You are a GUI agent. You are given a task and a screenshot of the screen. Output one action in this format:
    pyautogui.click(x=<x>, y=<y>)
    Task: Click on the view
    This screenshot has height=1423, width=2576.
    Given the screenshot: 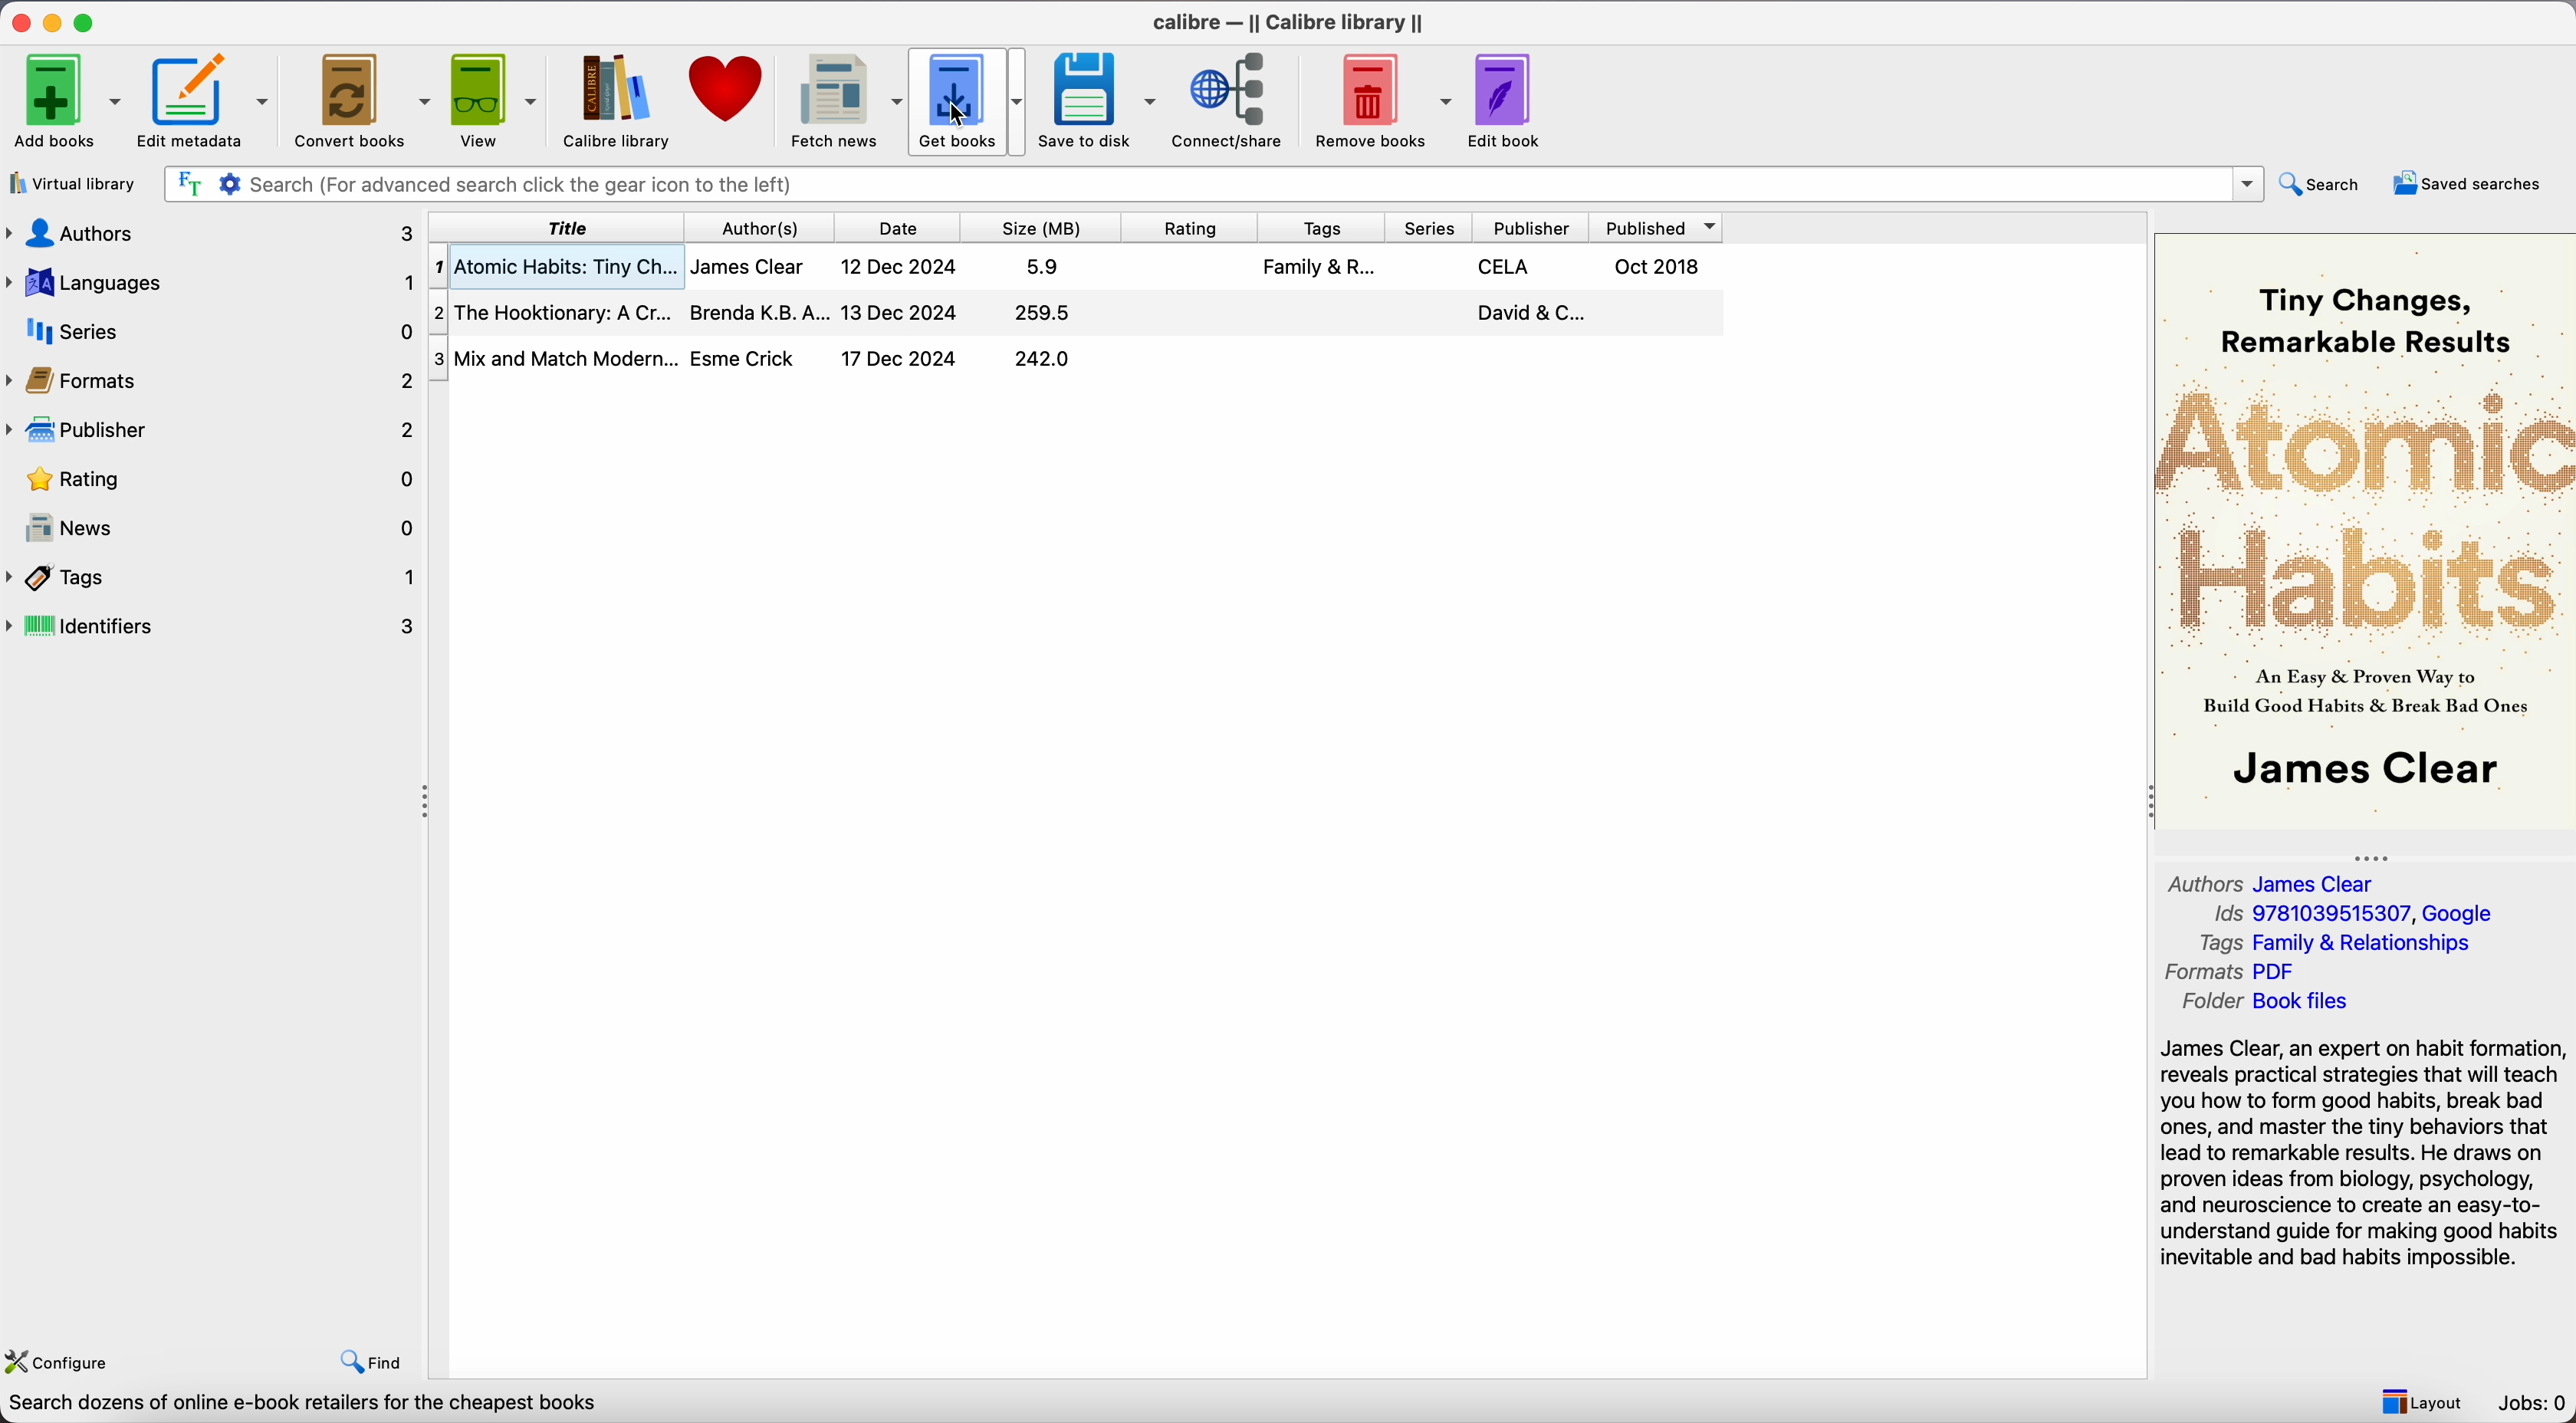 What is the action you would take?
    pyautogui.click(x=492, y=100)
    